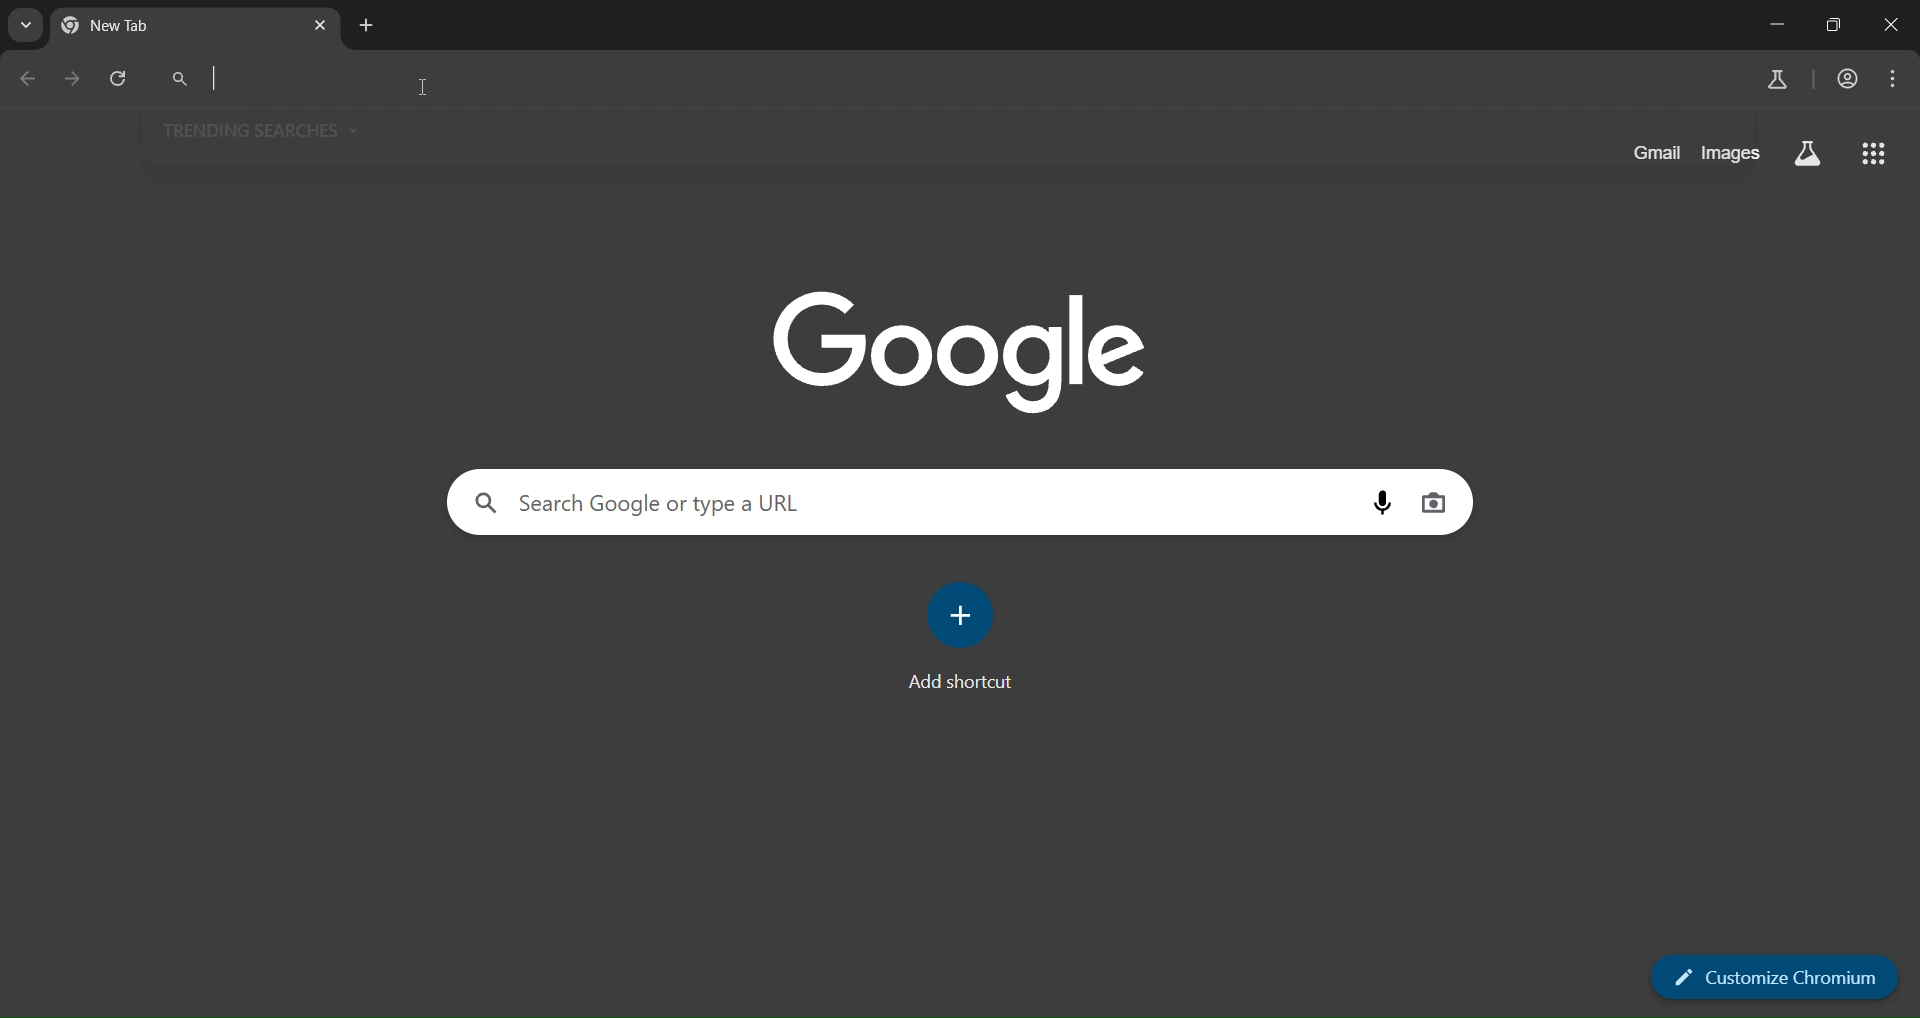 Image resolution: width=1920 pixels, height=1018 pixels. What do you see at coordinates (318, 26) in the screenshot?
I see `close tab` at bounding box center [318, 26].